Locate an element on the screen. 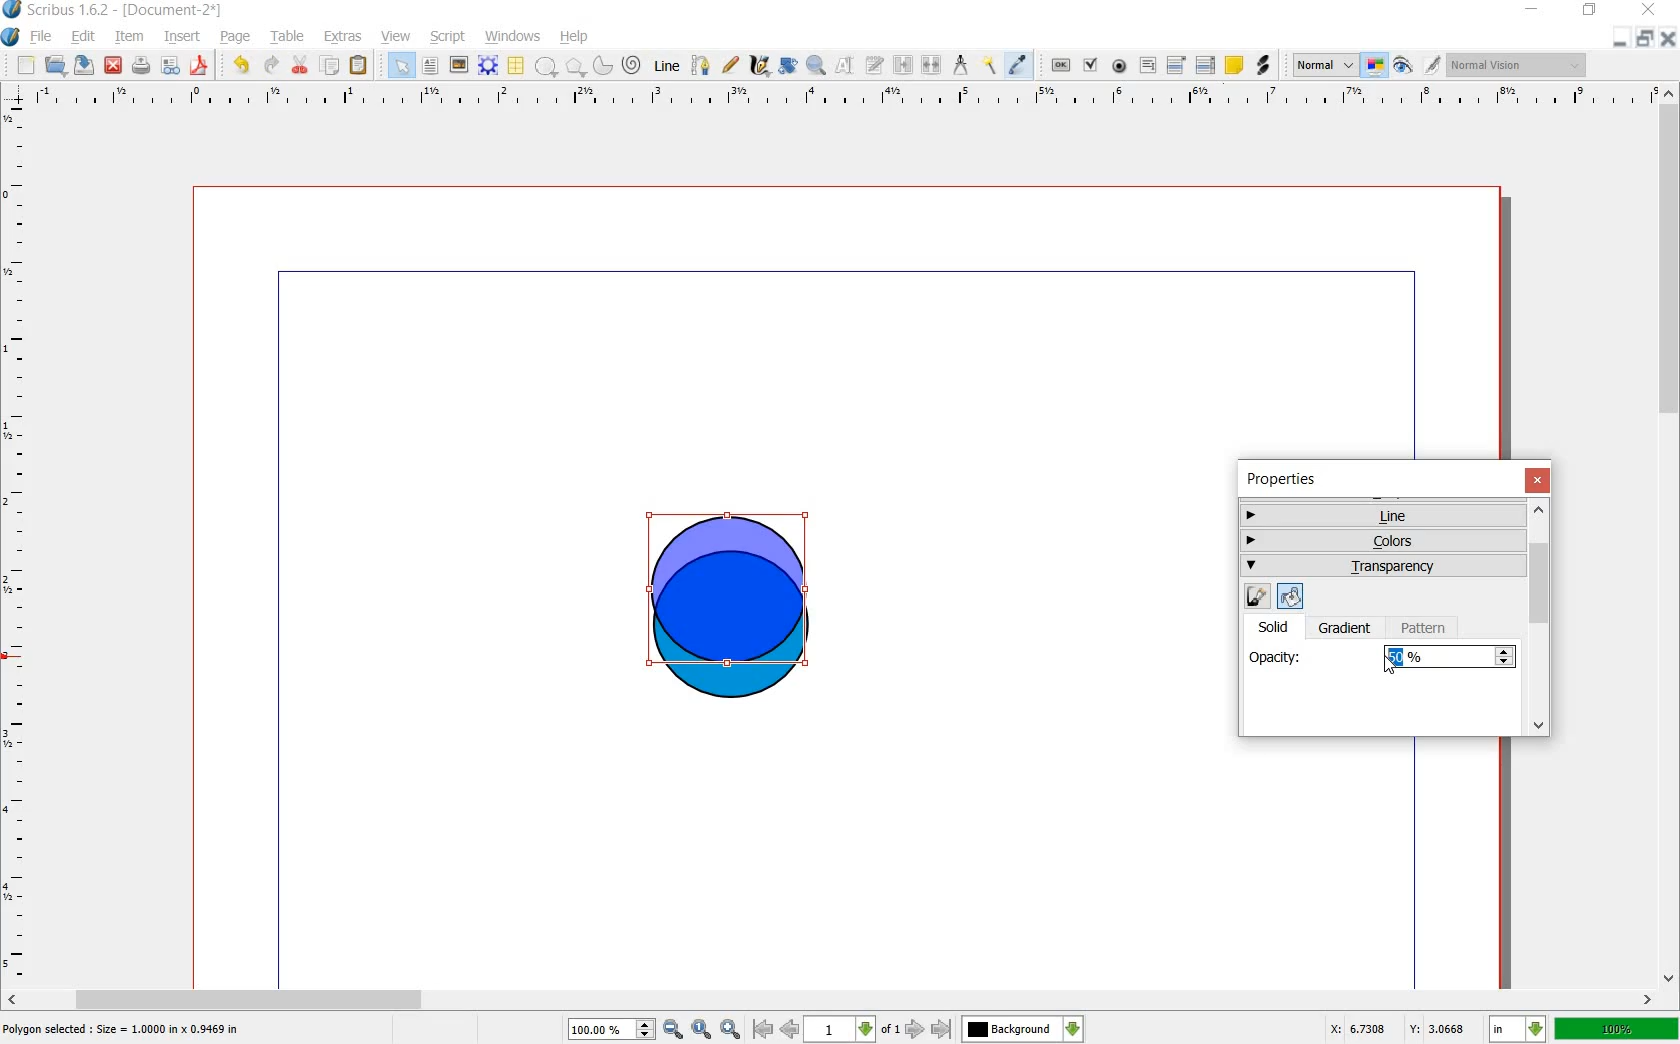 The height and width of the screenshot is (1044, 1680). Increase or decrease opacity is located at coordinates (1505, 658).